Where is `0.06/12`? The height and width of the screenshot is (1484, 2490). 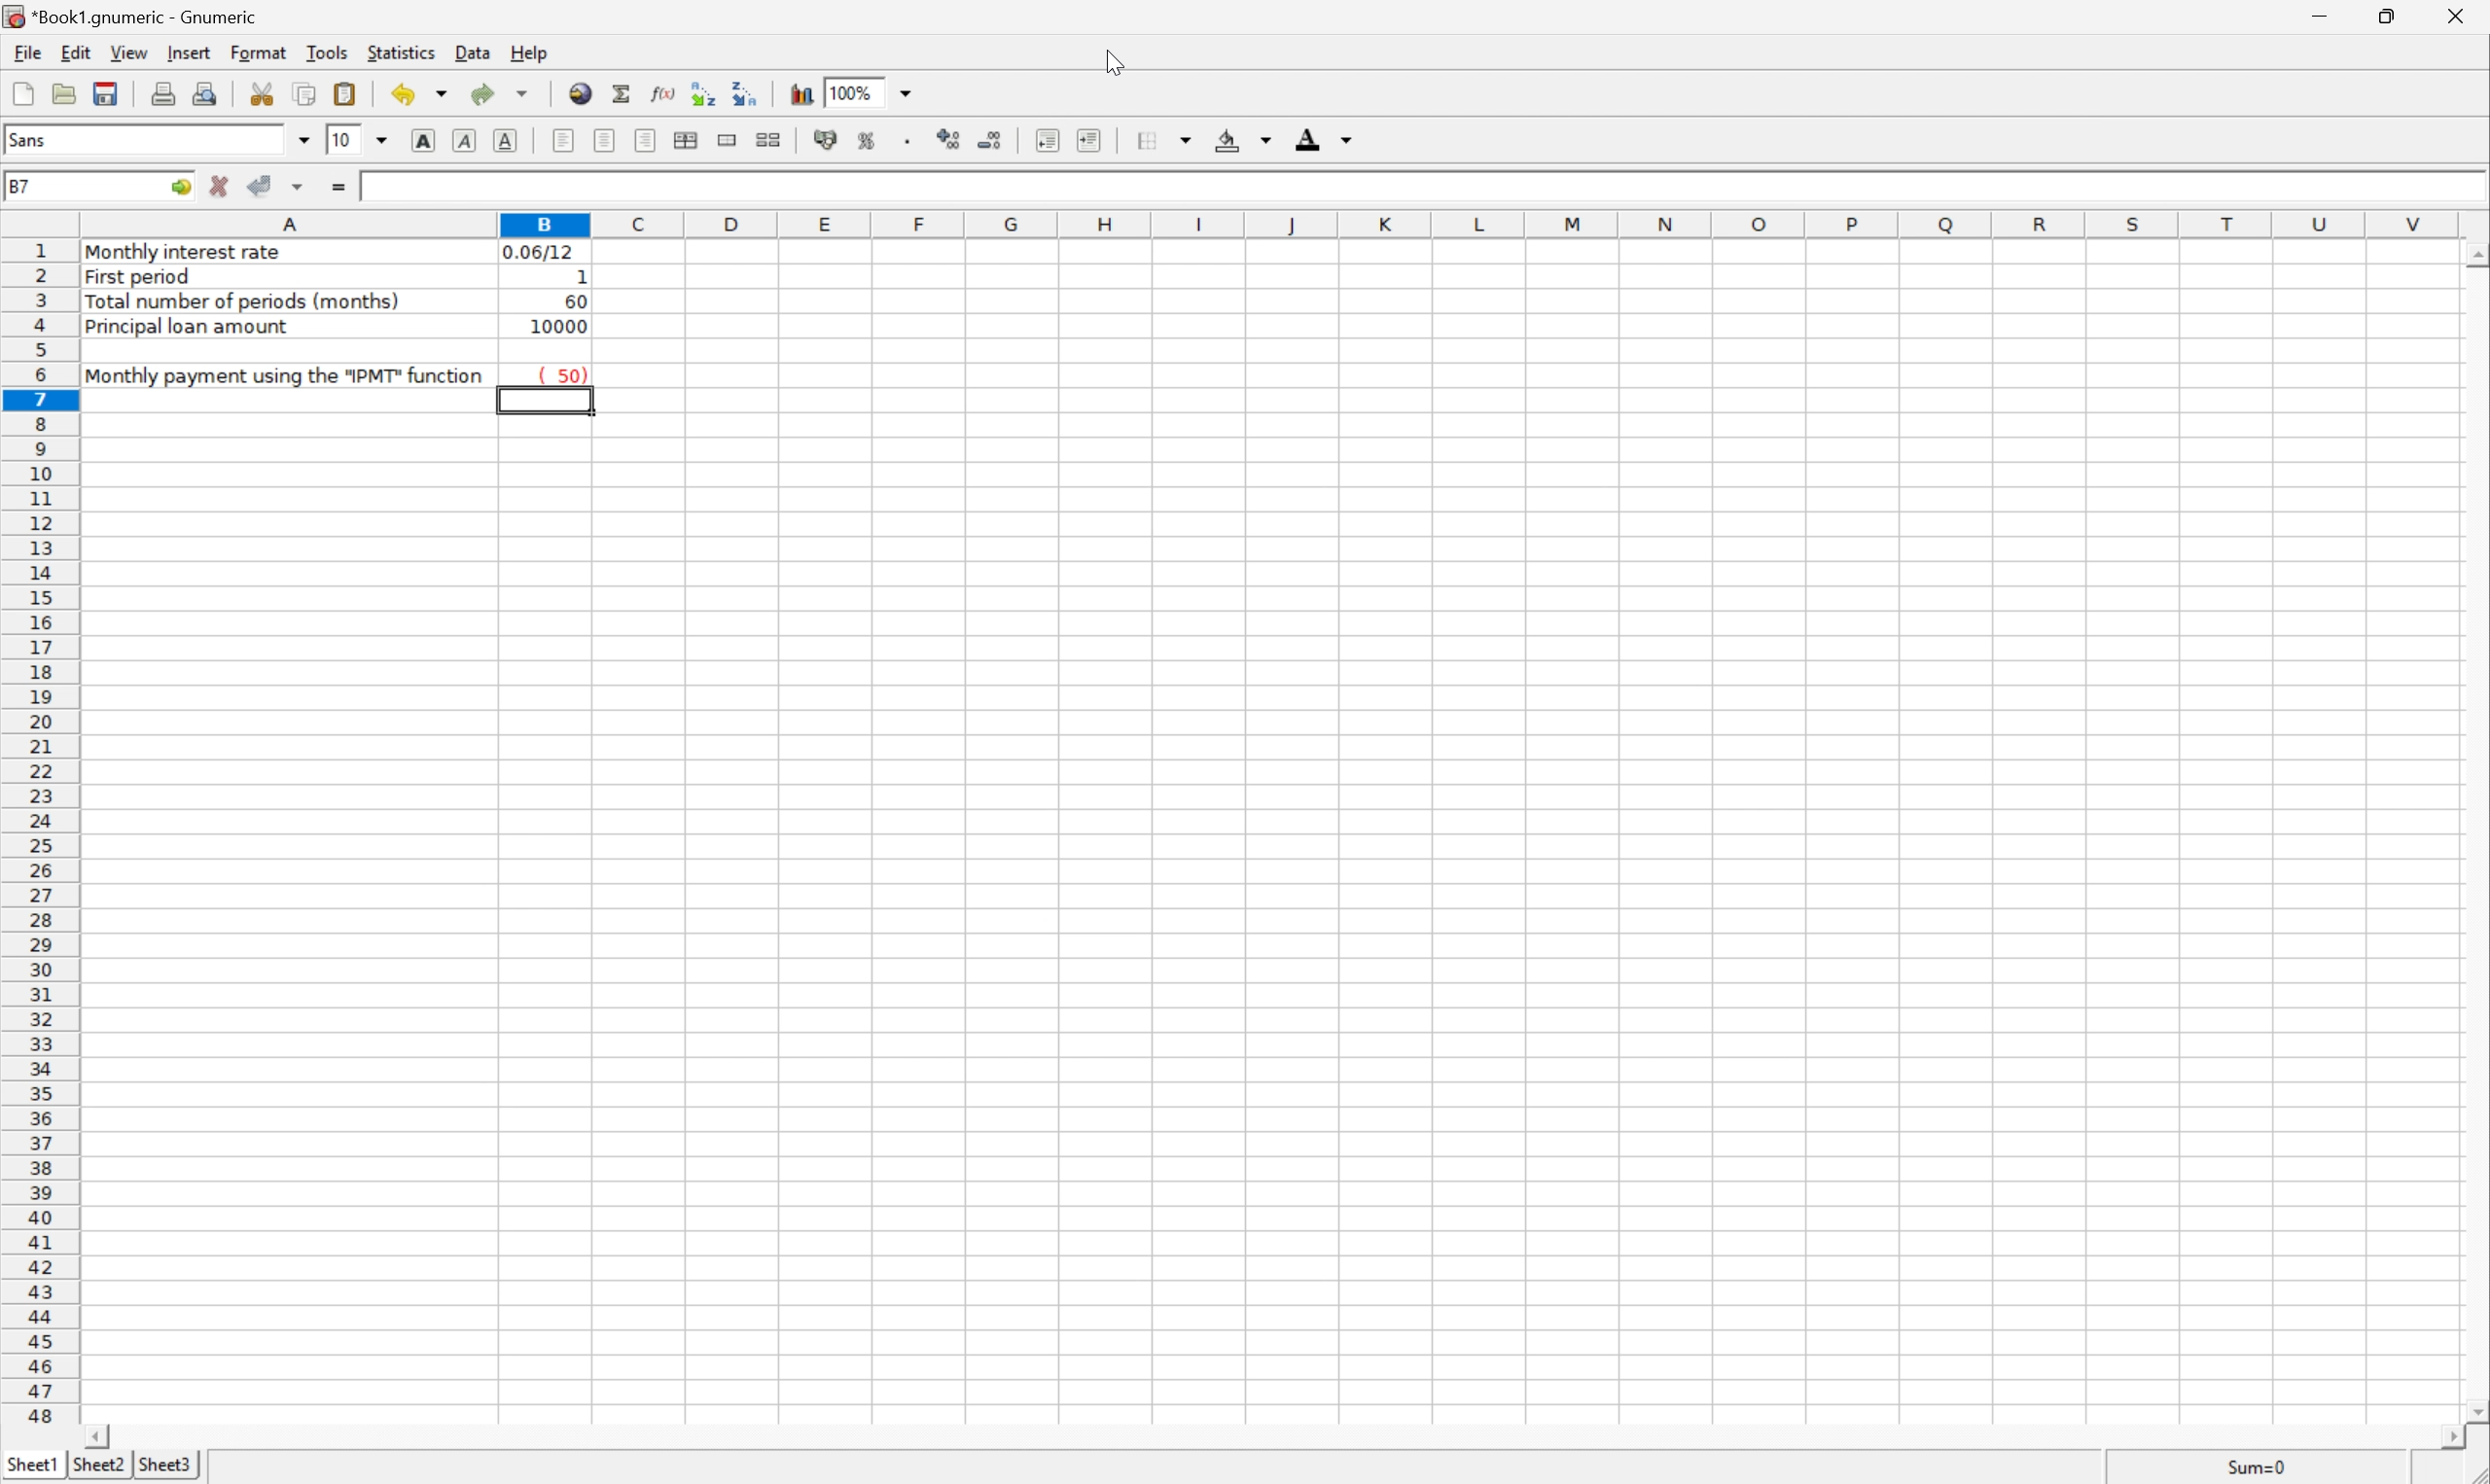
0.06/12 is located at coordinates (540, 250).